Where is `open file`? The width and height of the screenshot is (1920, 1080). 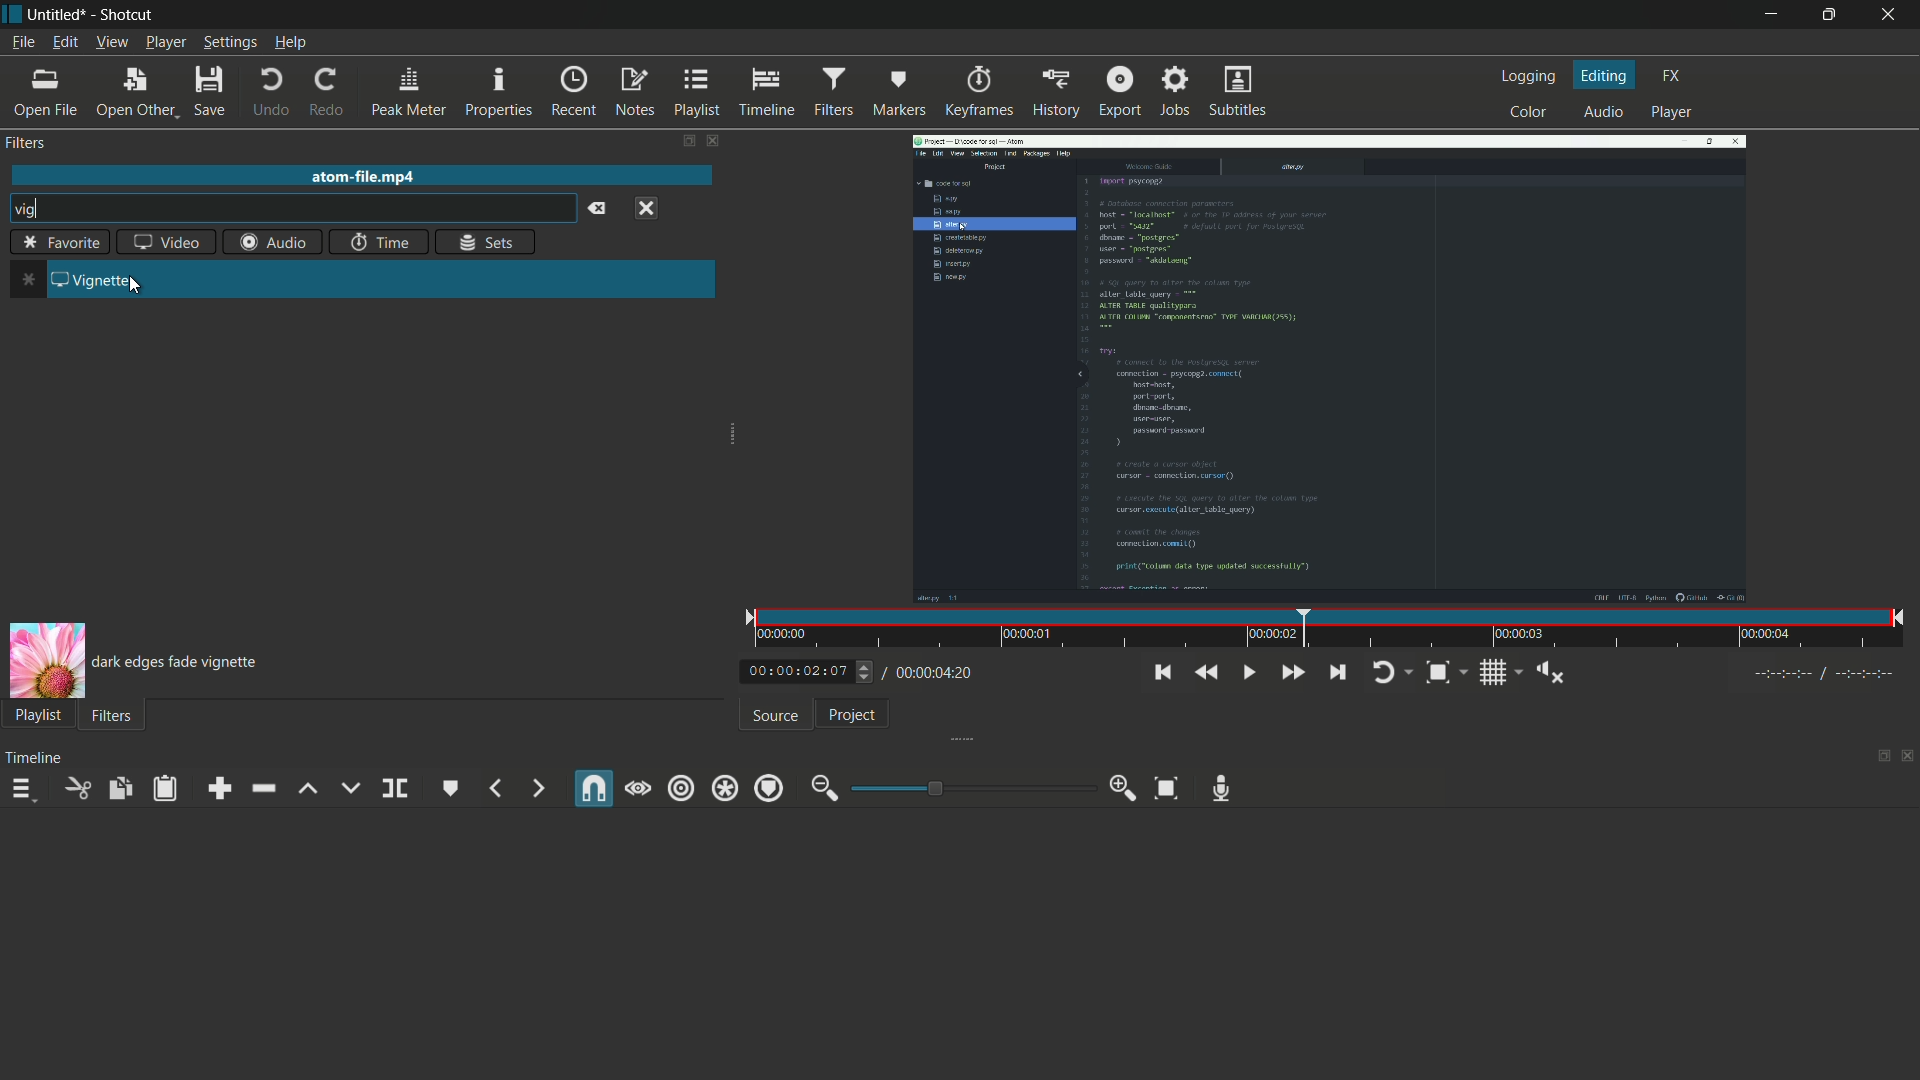
open file is located at coordinates (44, 94).